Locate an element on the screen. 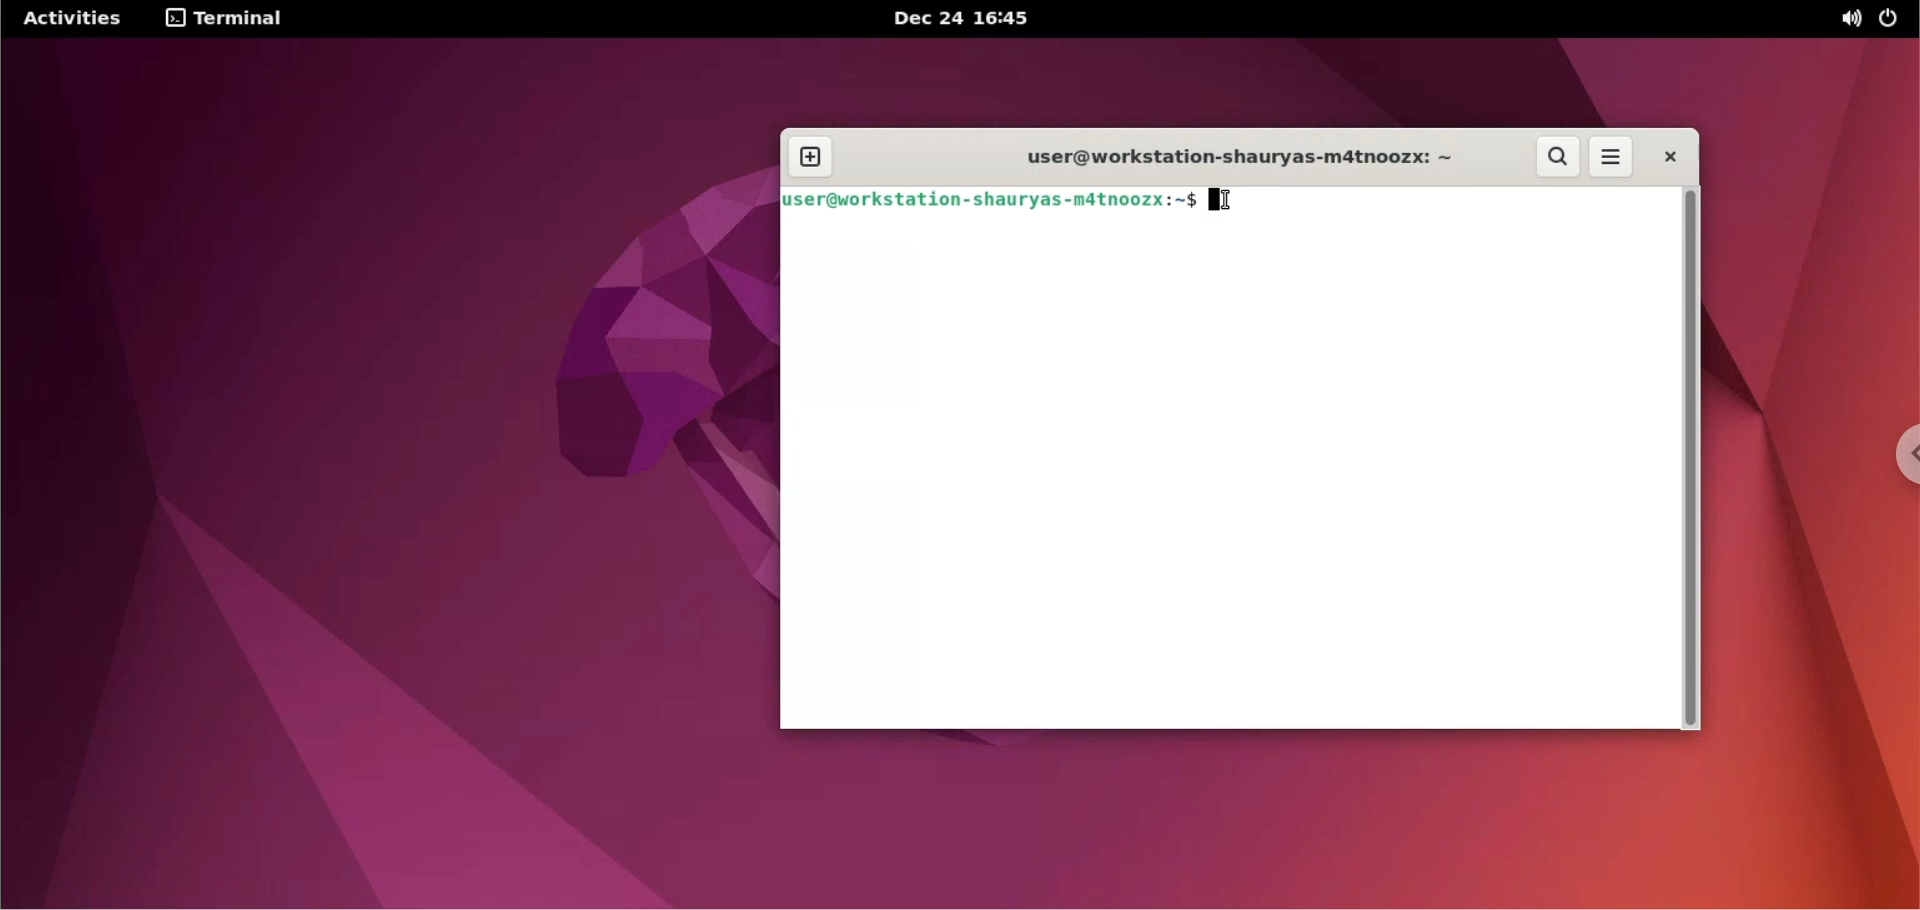 The image size is (1920, 910). user@workstation-shauyas-m4tnoozx: ~$ is located at coordinates (993, 201).